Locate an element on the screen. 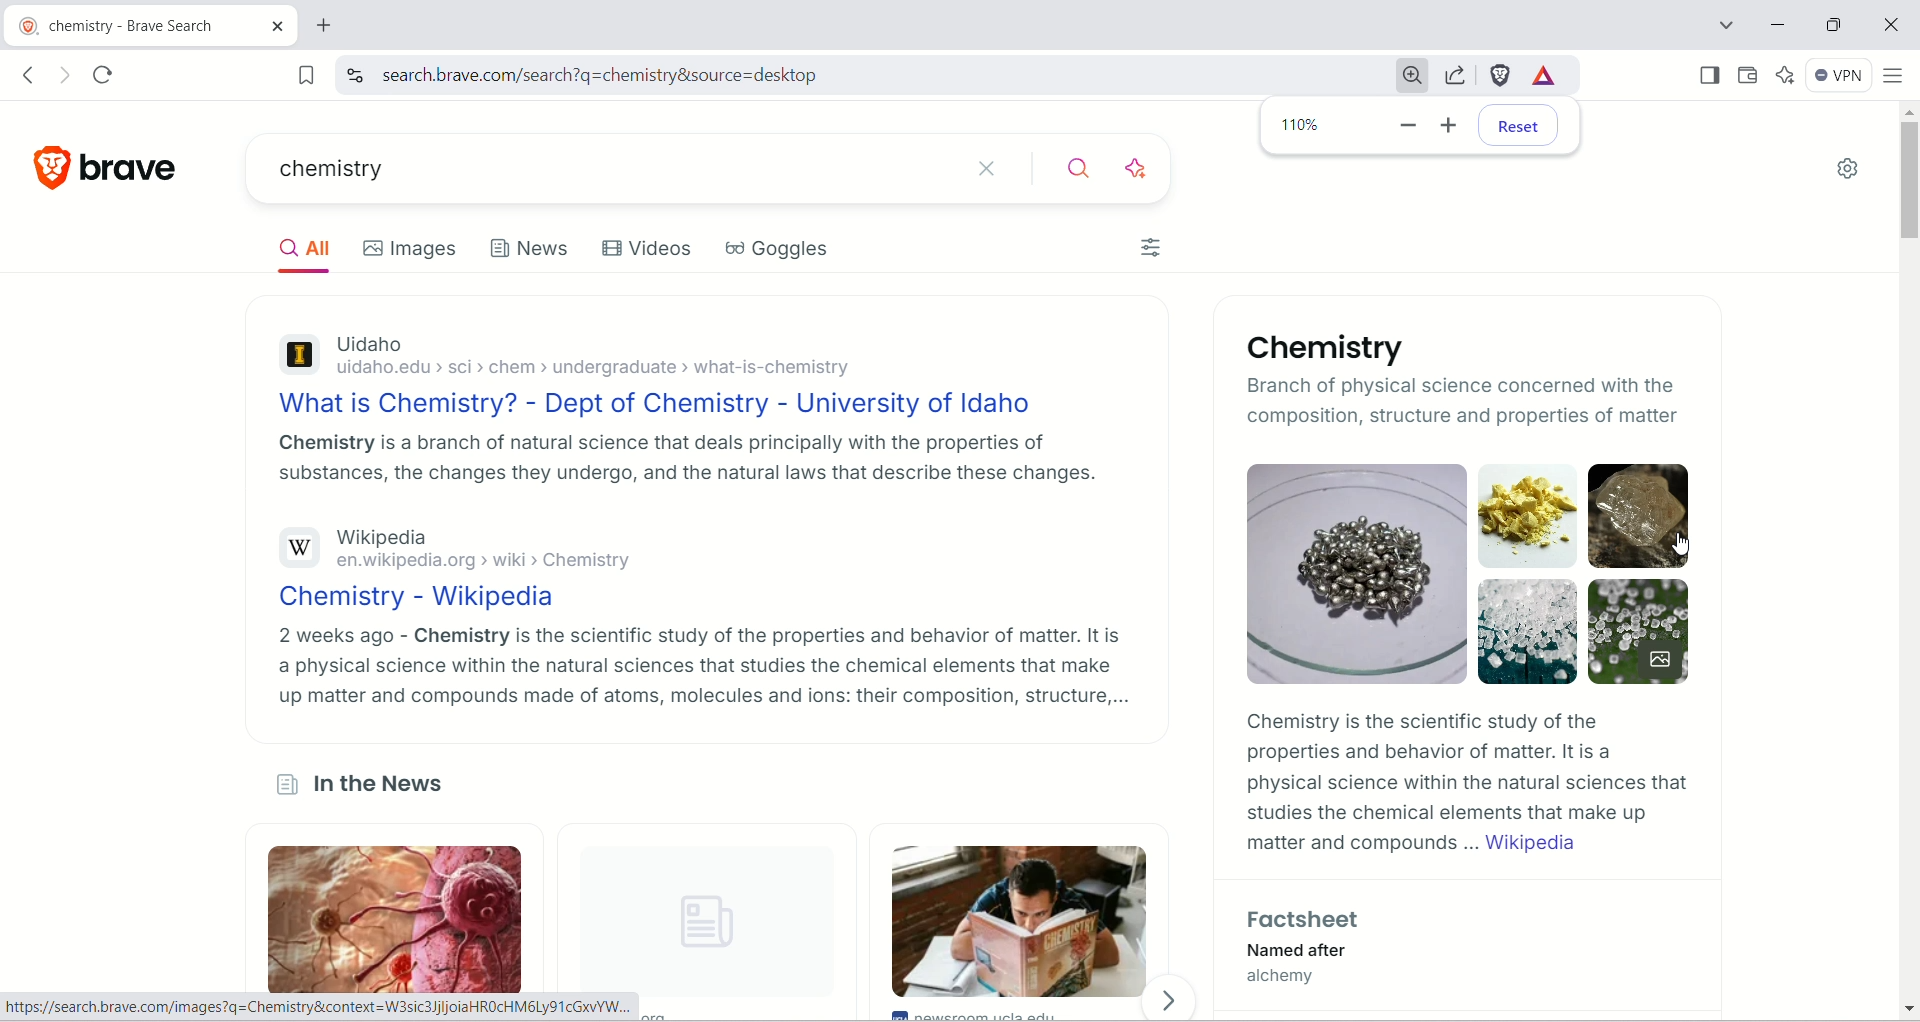  alchemy is located at coordinates (1277, 979).